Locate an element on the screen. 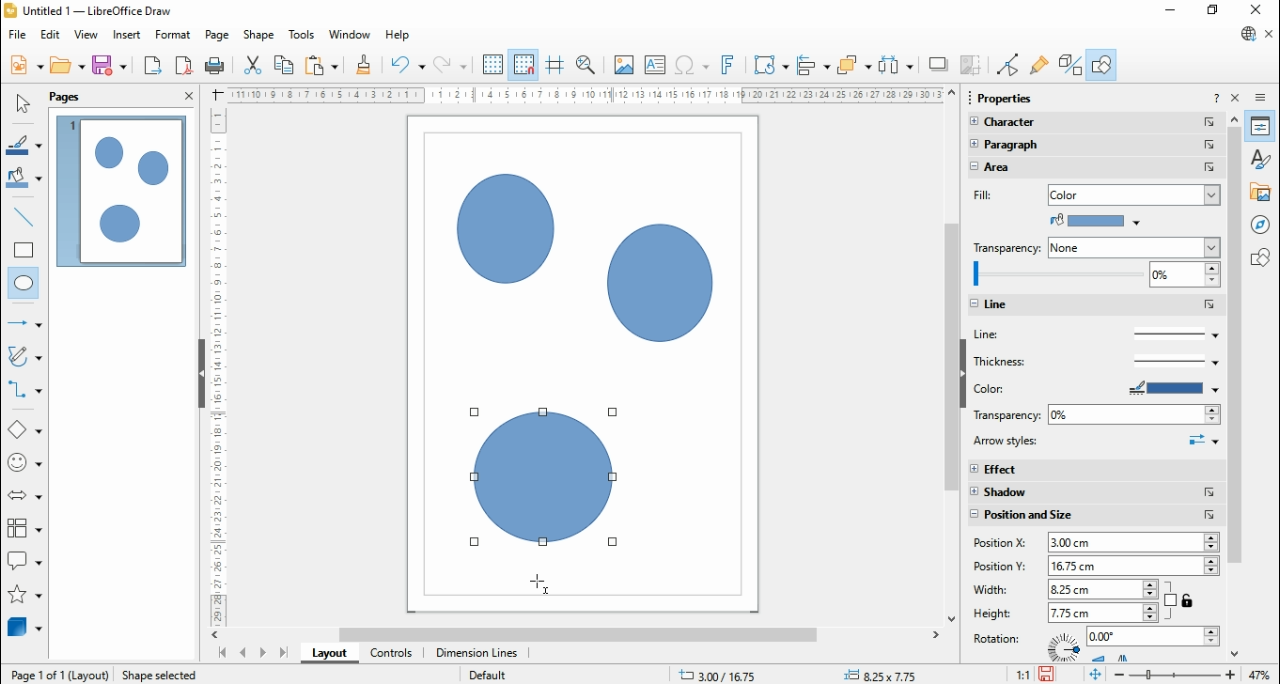 The image size is (1280, 684). Scroll bar is located at coordinates (1235, 383).